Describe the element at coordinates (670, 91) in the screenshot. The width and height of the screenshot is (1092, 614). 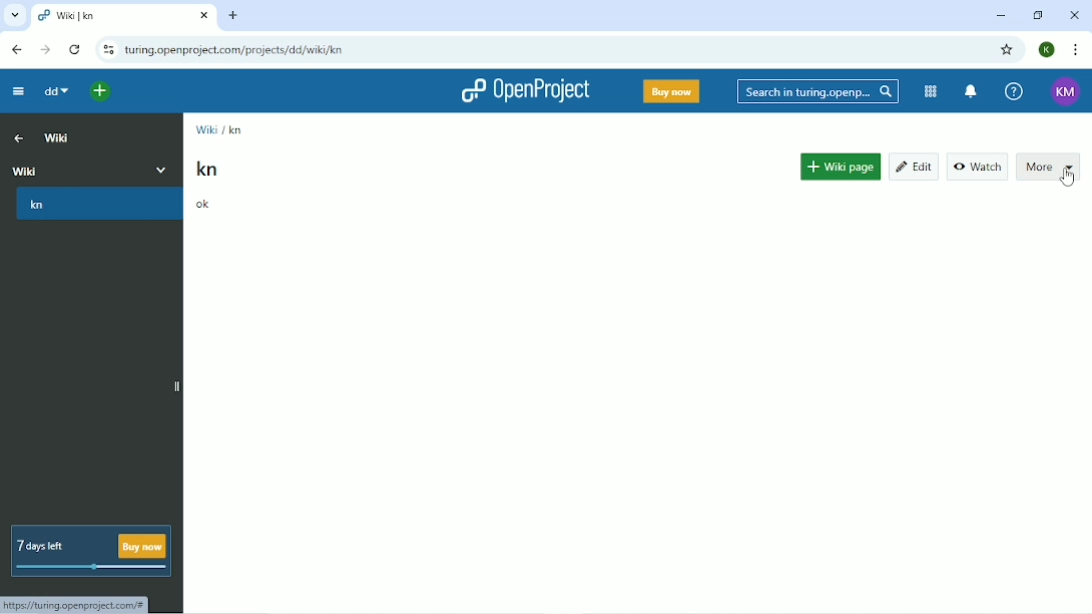
I see `Buy now` at that location.